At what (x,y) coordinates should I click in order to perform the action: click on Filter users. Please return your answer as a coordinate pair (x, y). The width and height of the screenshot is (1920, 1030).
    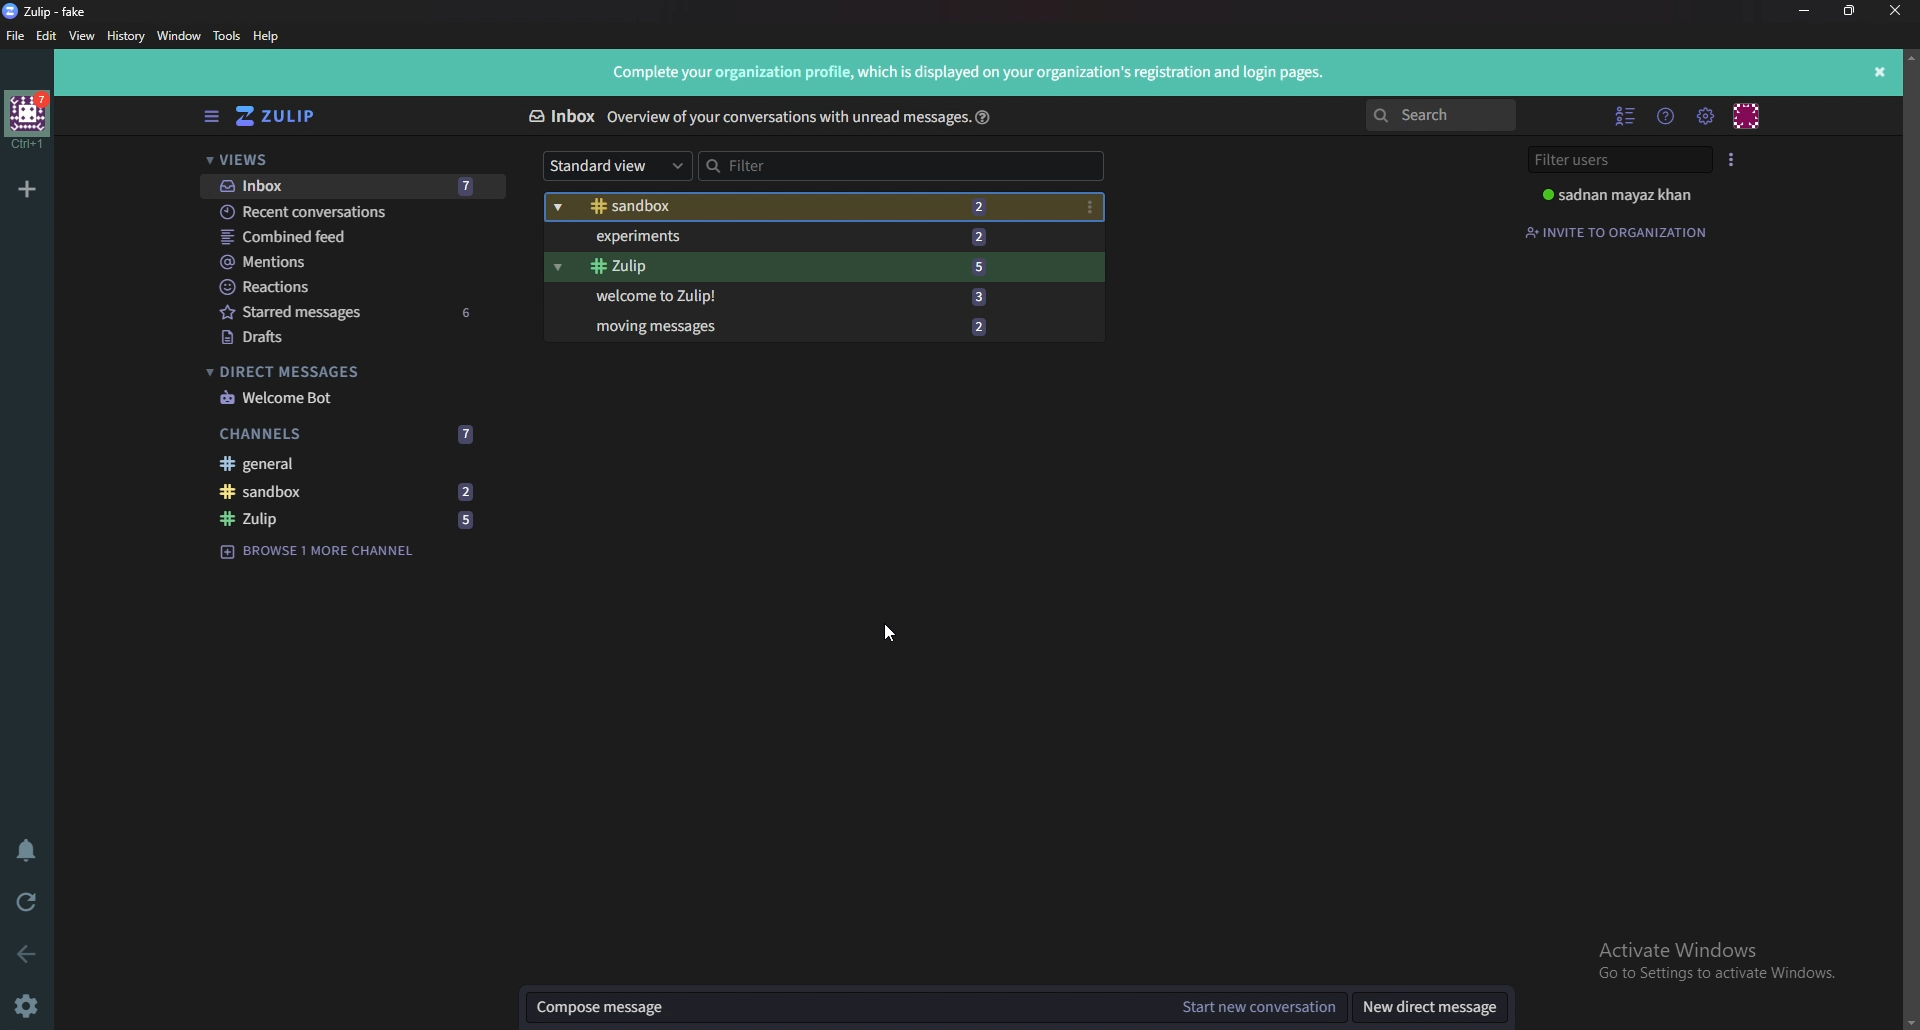
    Looking at the image, I should click on (1622, 161).